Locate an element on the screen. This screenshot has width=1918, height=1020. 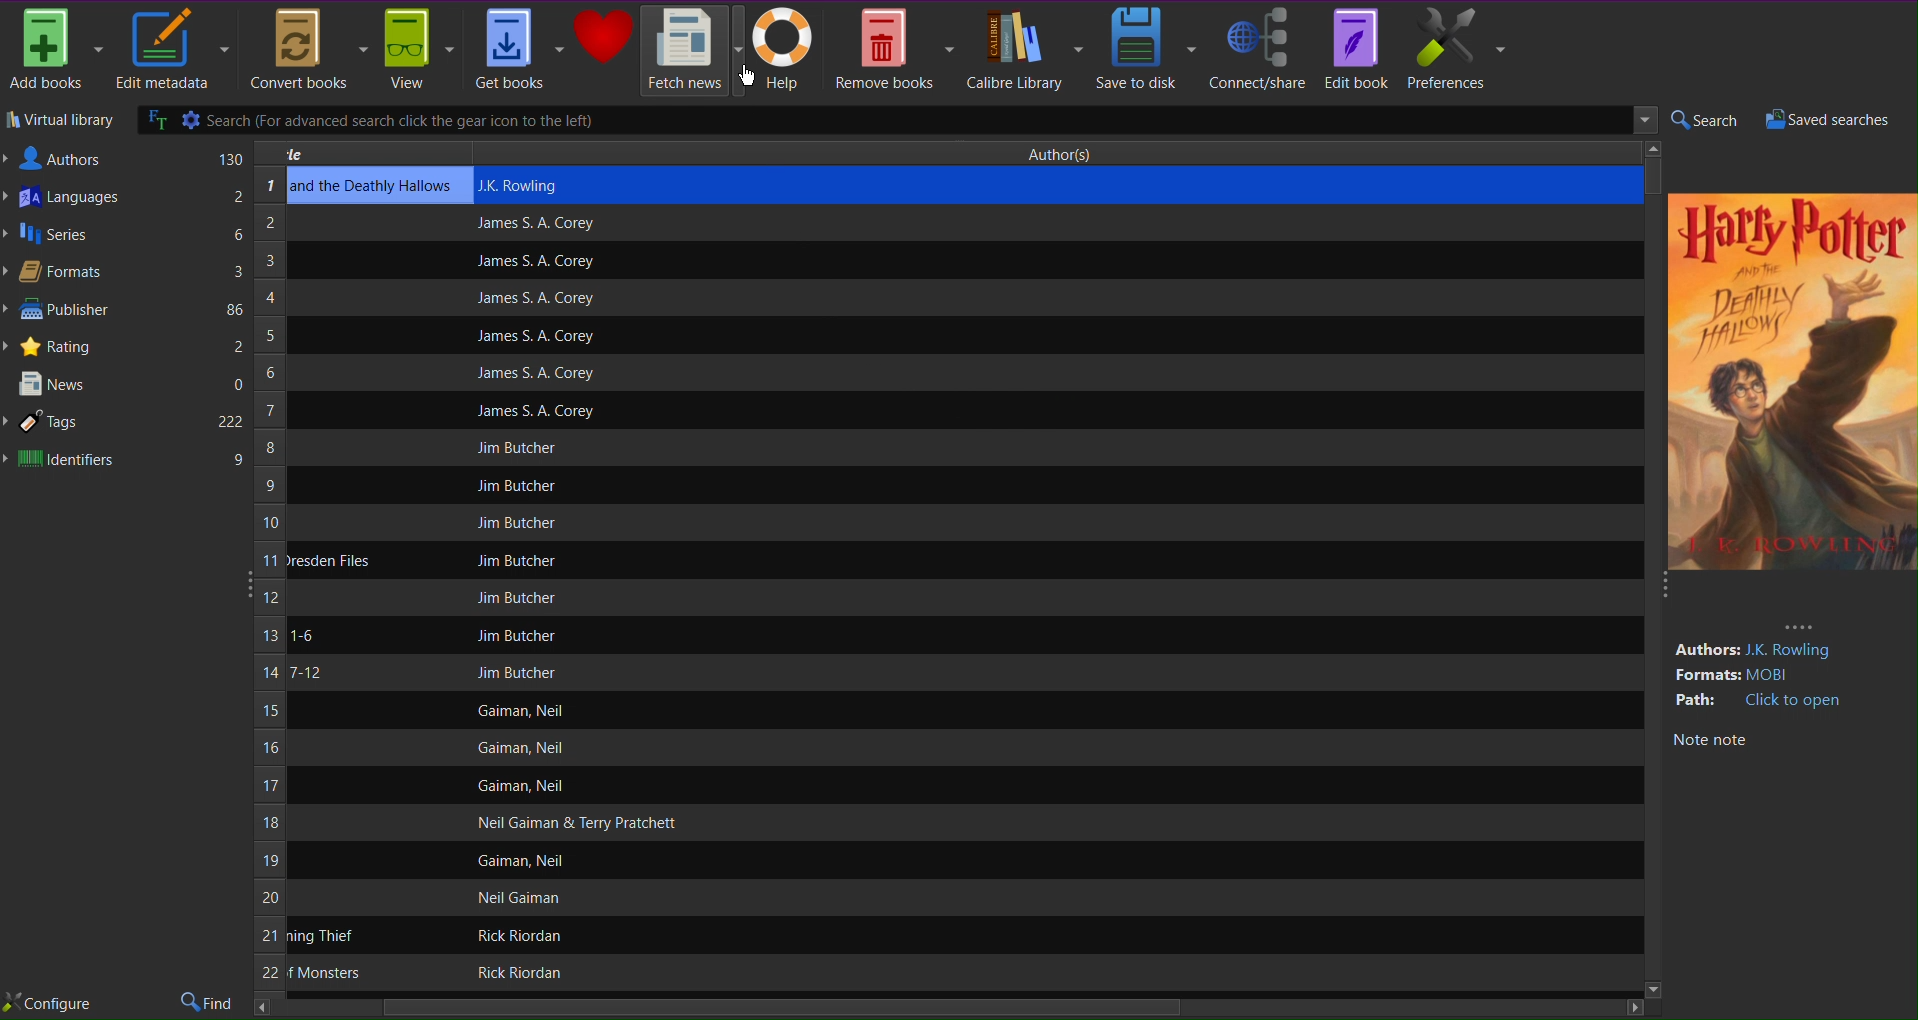
Rating is located at coordinates (126, 345).